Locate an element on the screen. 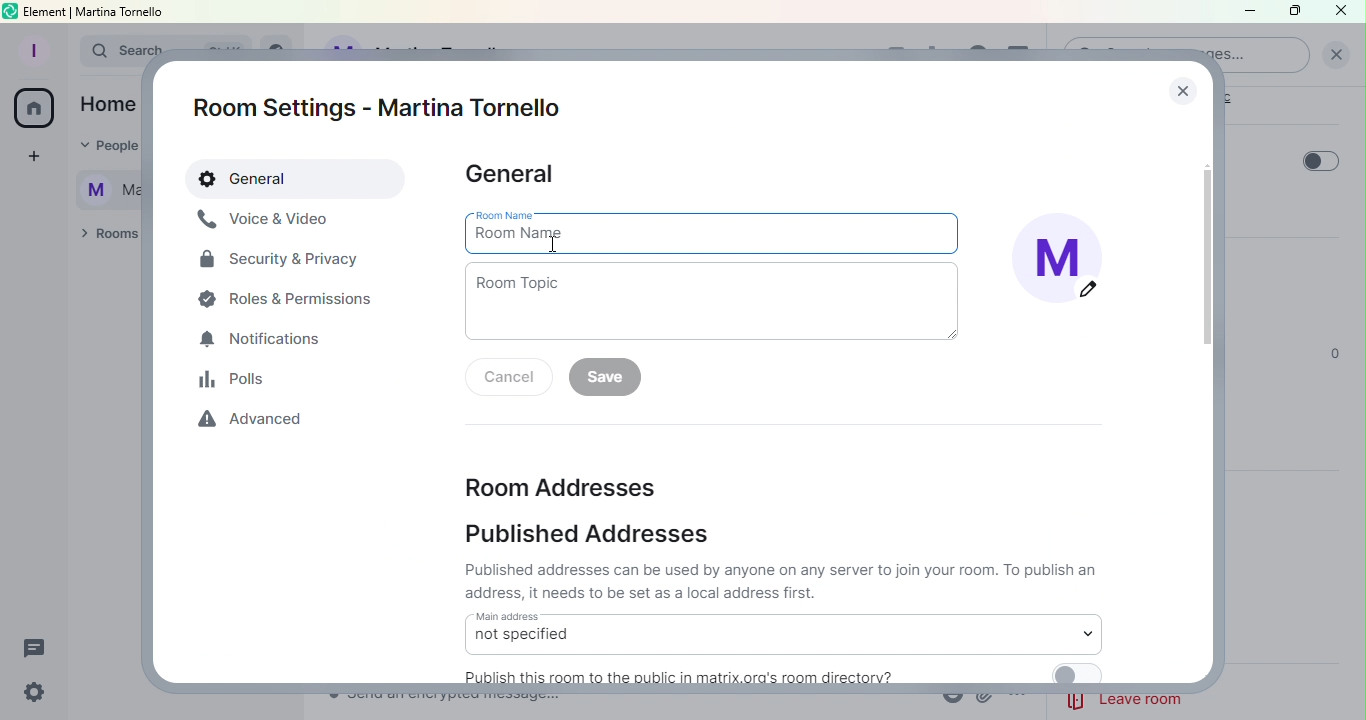 This screenshot has width=1366, height=720. Advanced is located at coordinates (256, 423).